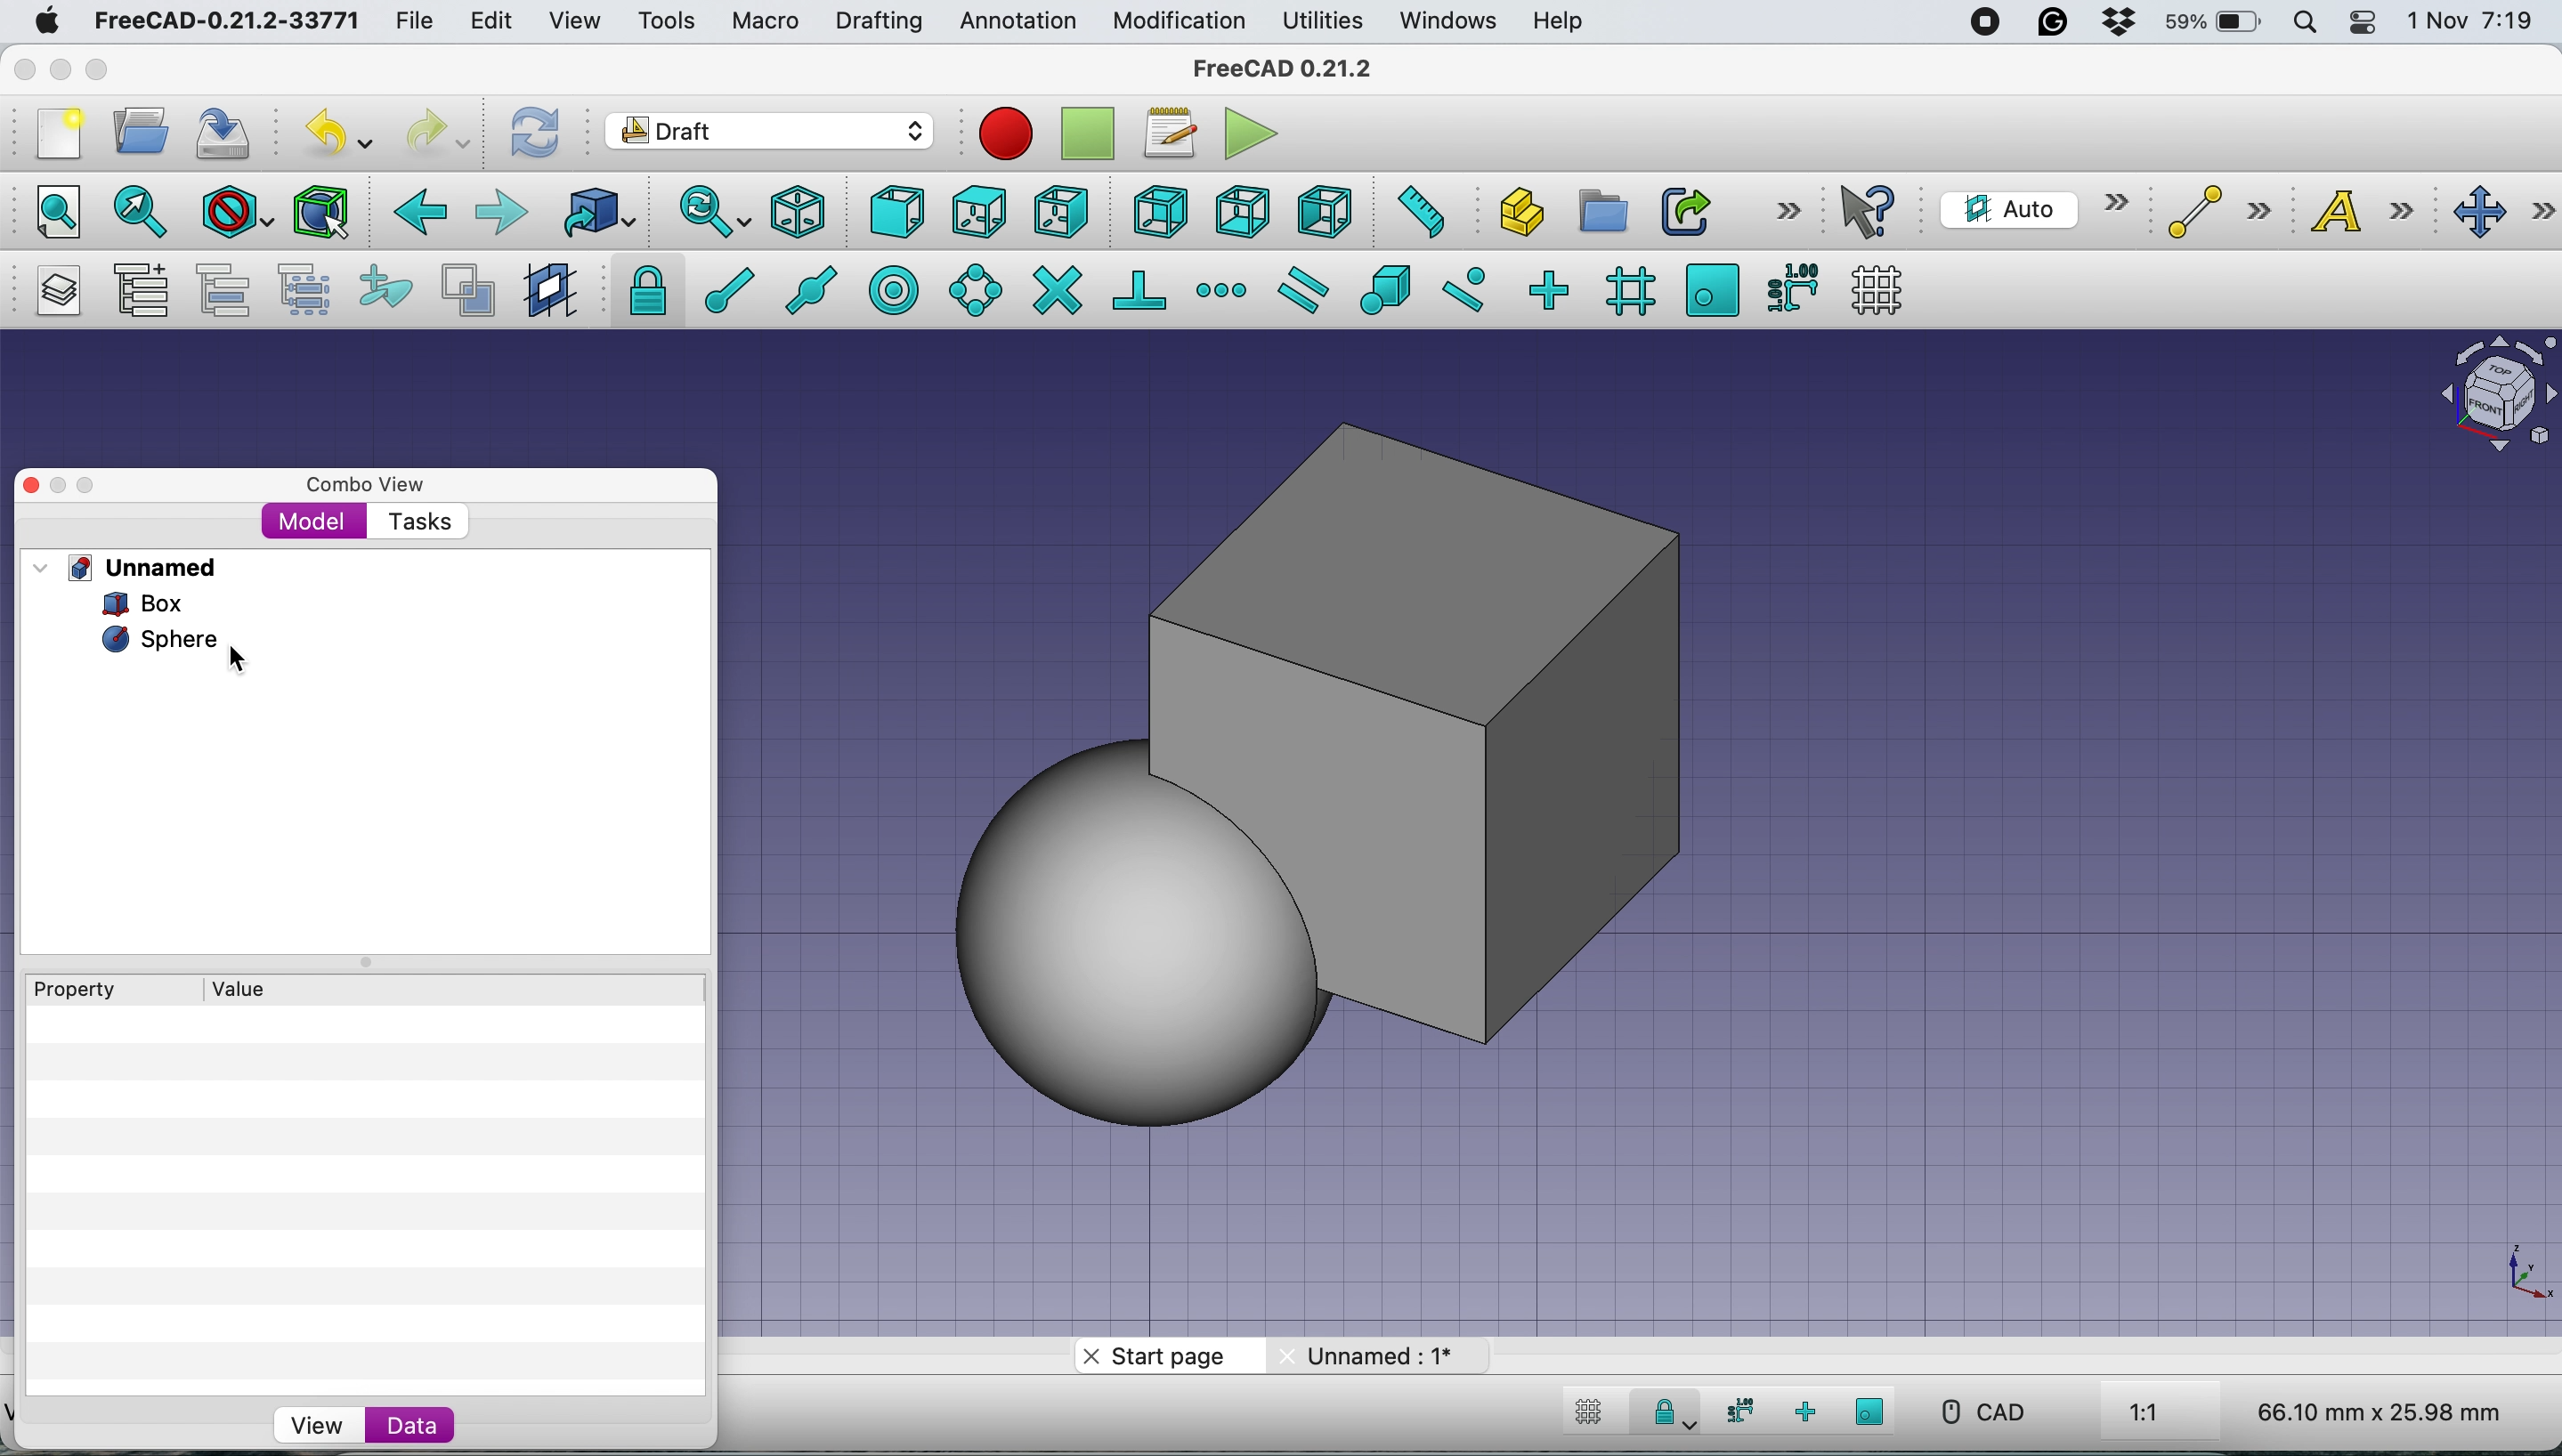 The image size is (2562, 1456). What do you see at coordinates (2505, 213) in the screenshot?
I see `move` at bounding box center [2505, 213].